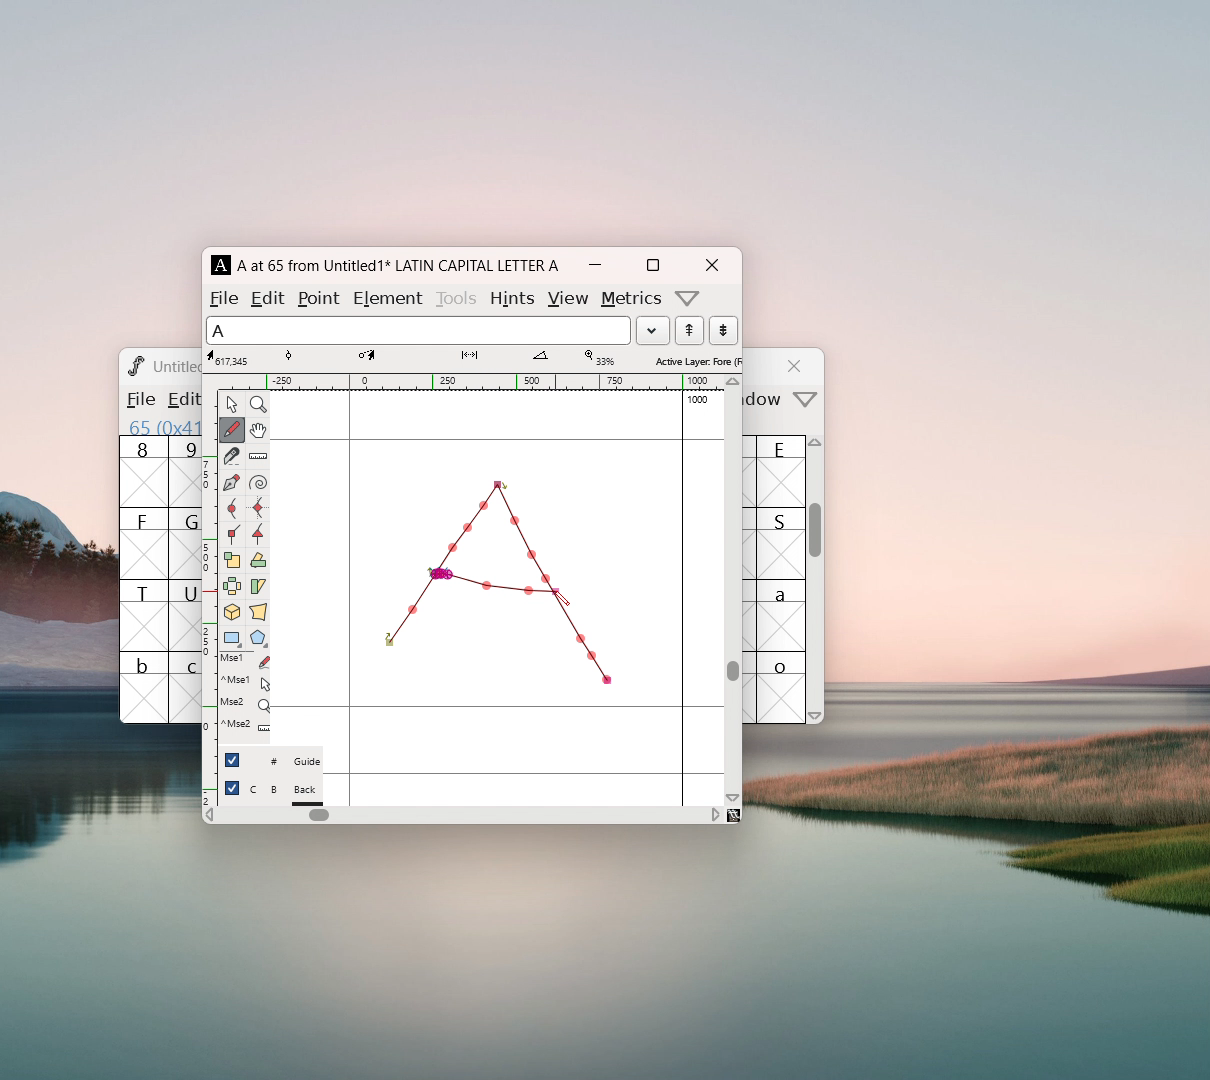  Describe the element at coordinates (134, 365) in the screenshot. I see `logo` at that location.